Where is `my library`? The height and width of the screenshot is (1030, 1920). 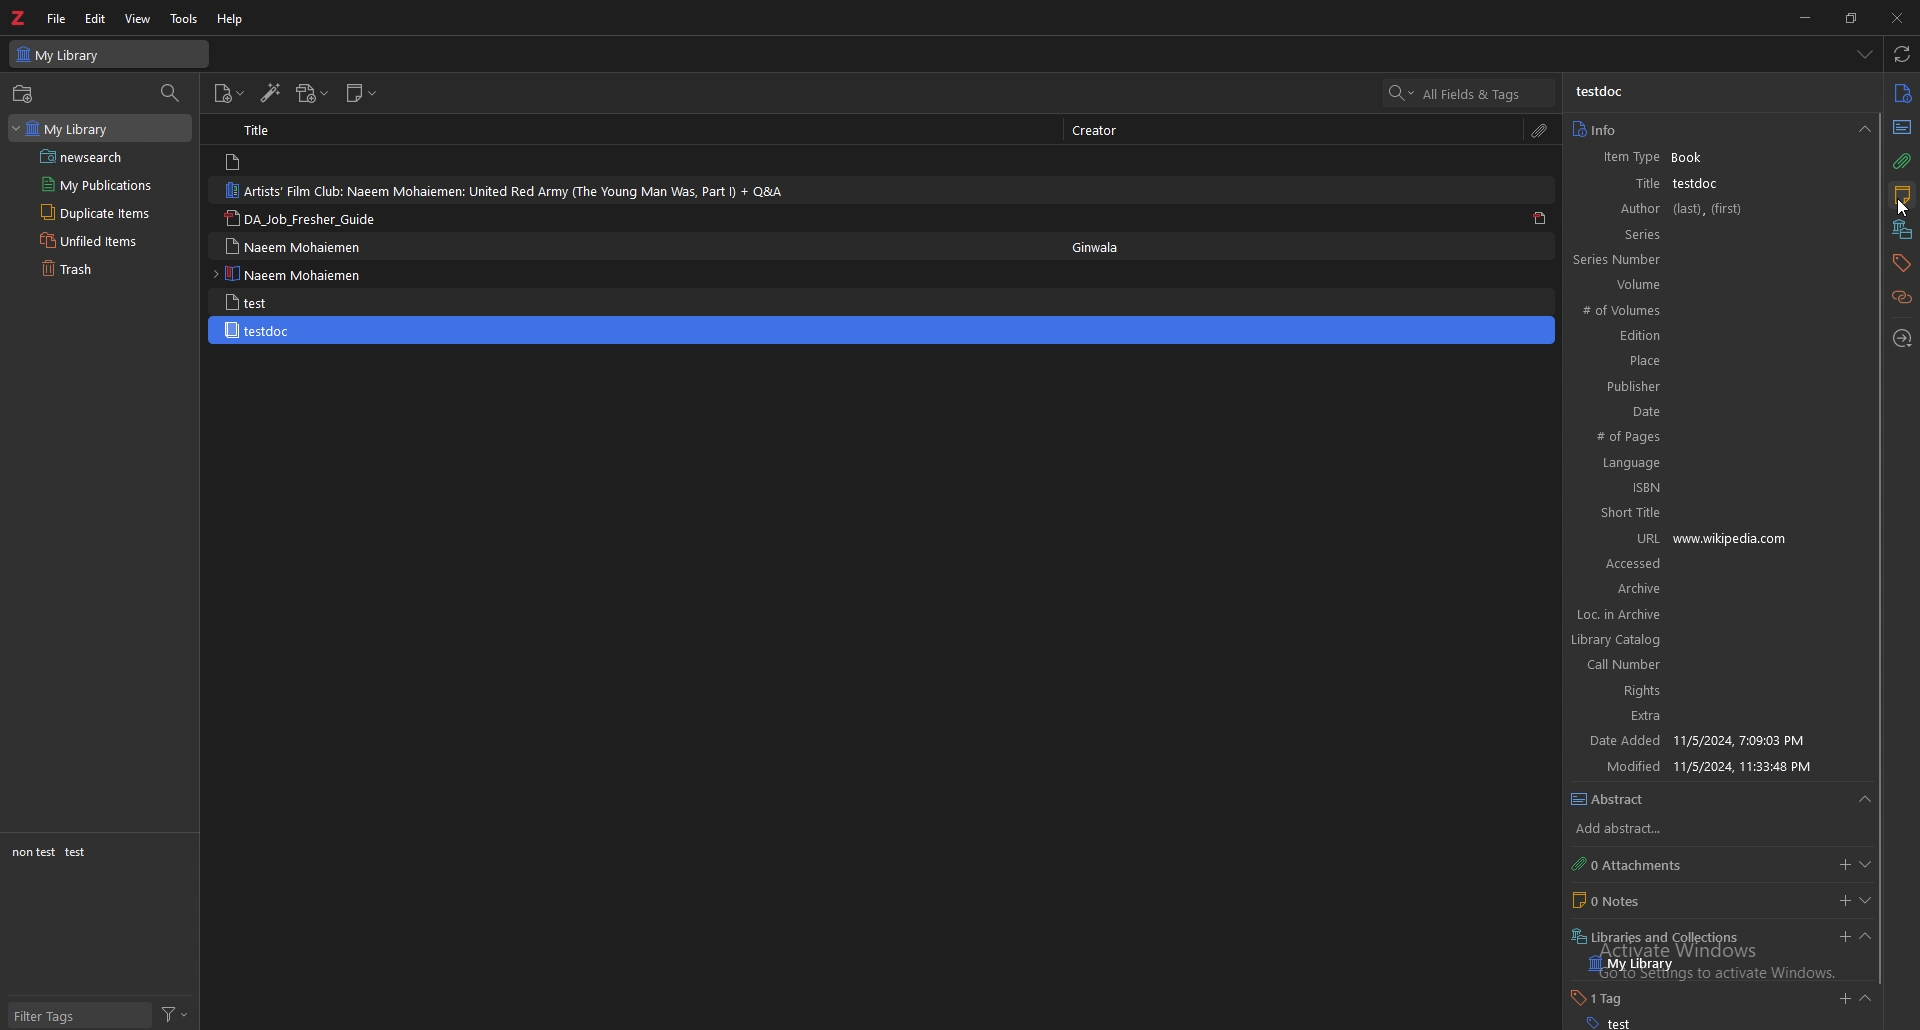
my library is located at coordinates (109, 53).